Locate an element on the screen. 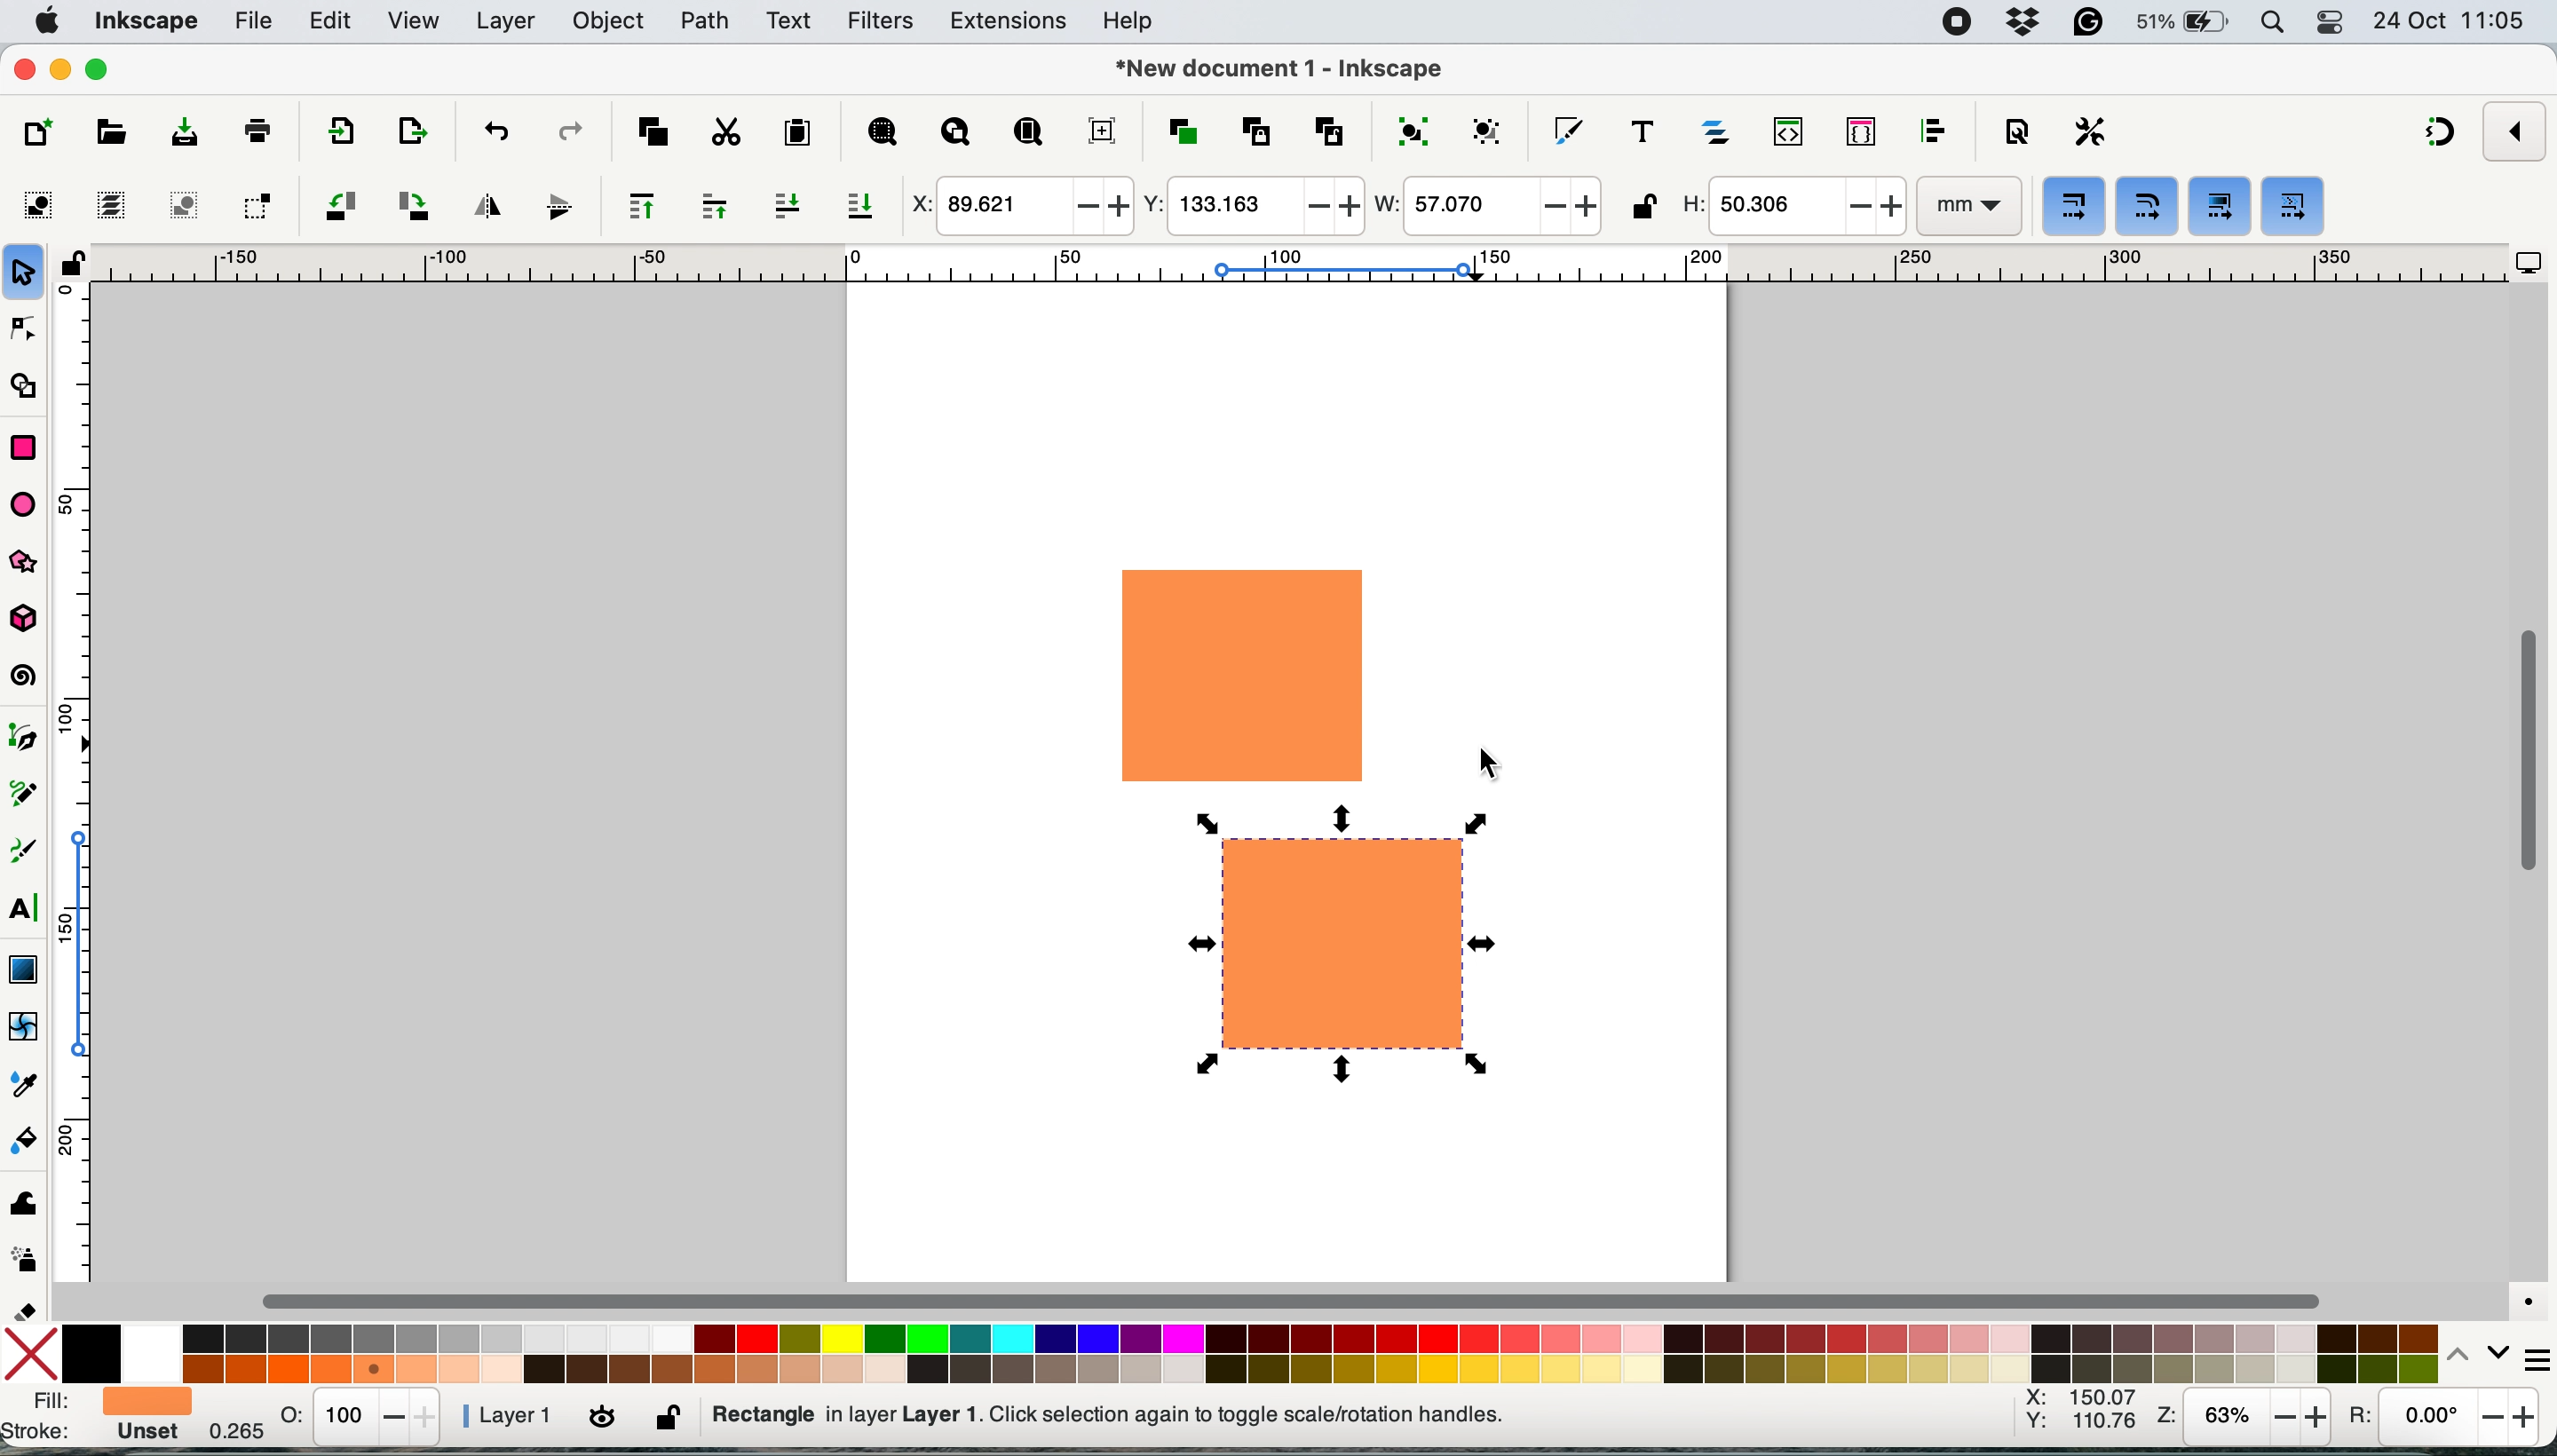  zoom is located at coordinates (2243, 1419).